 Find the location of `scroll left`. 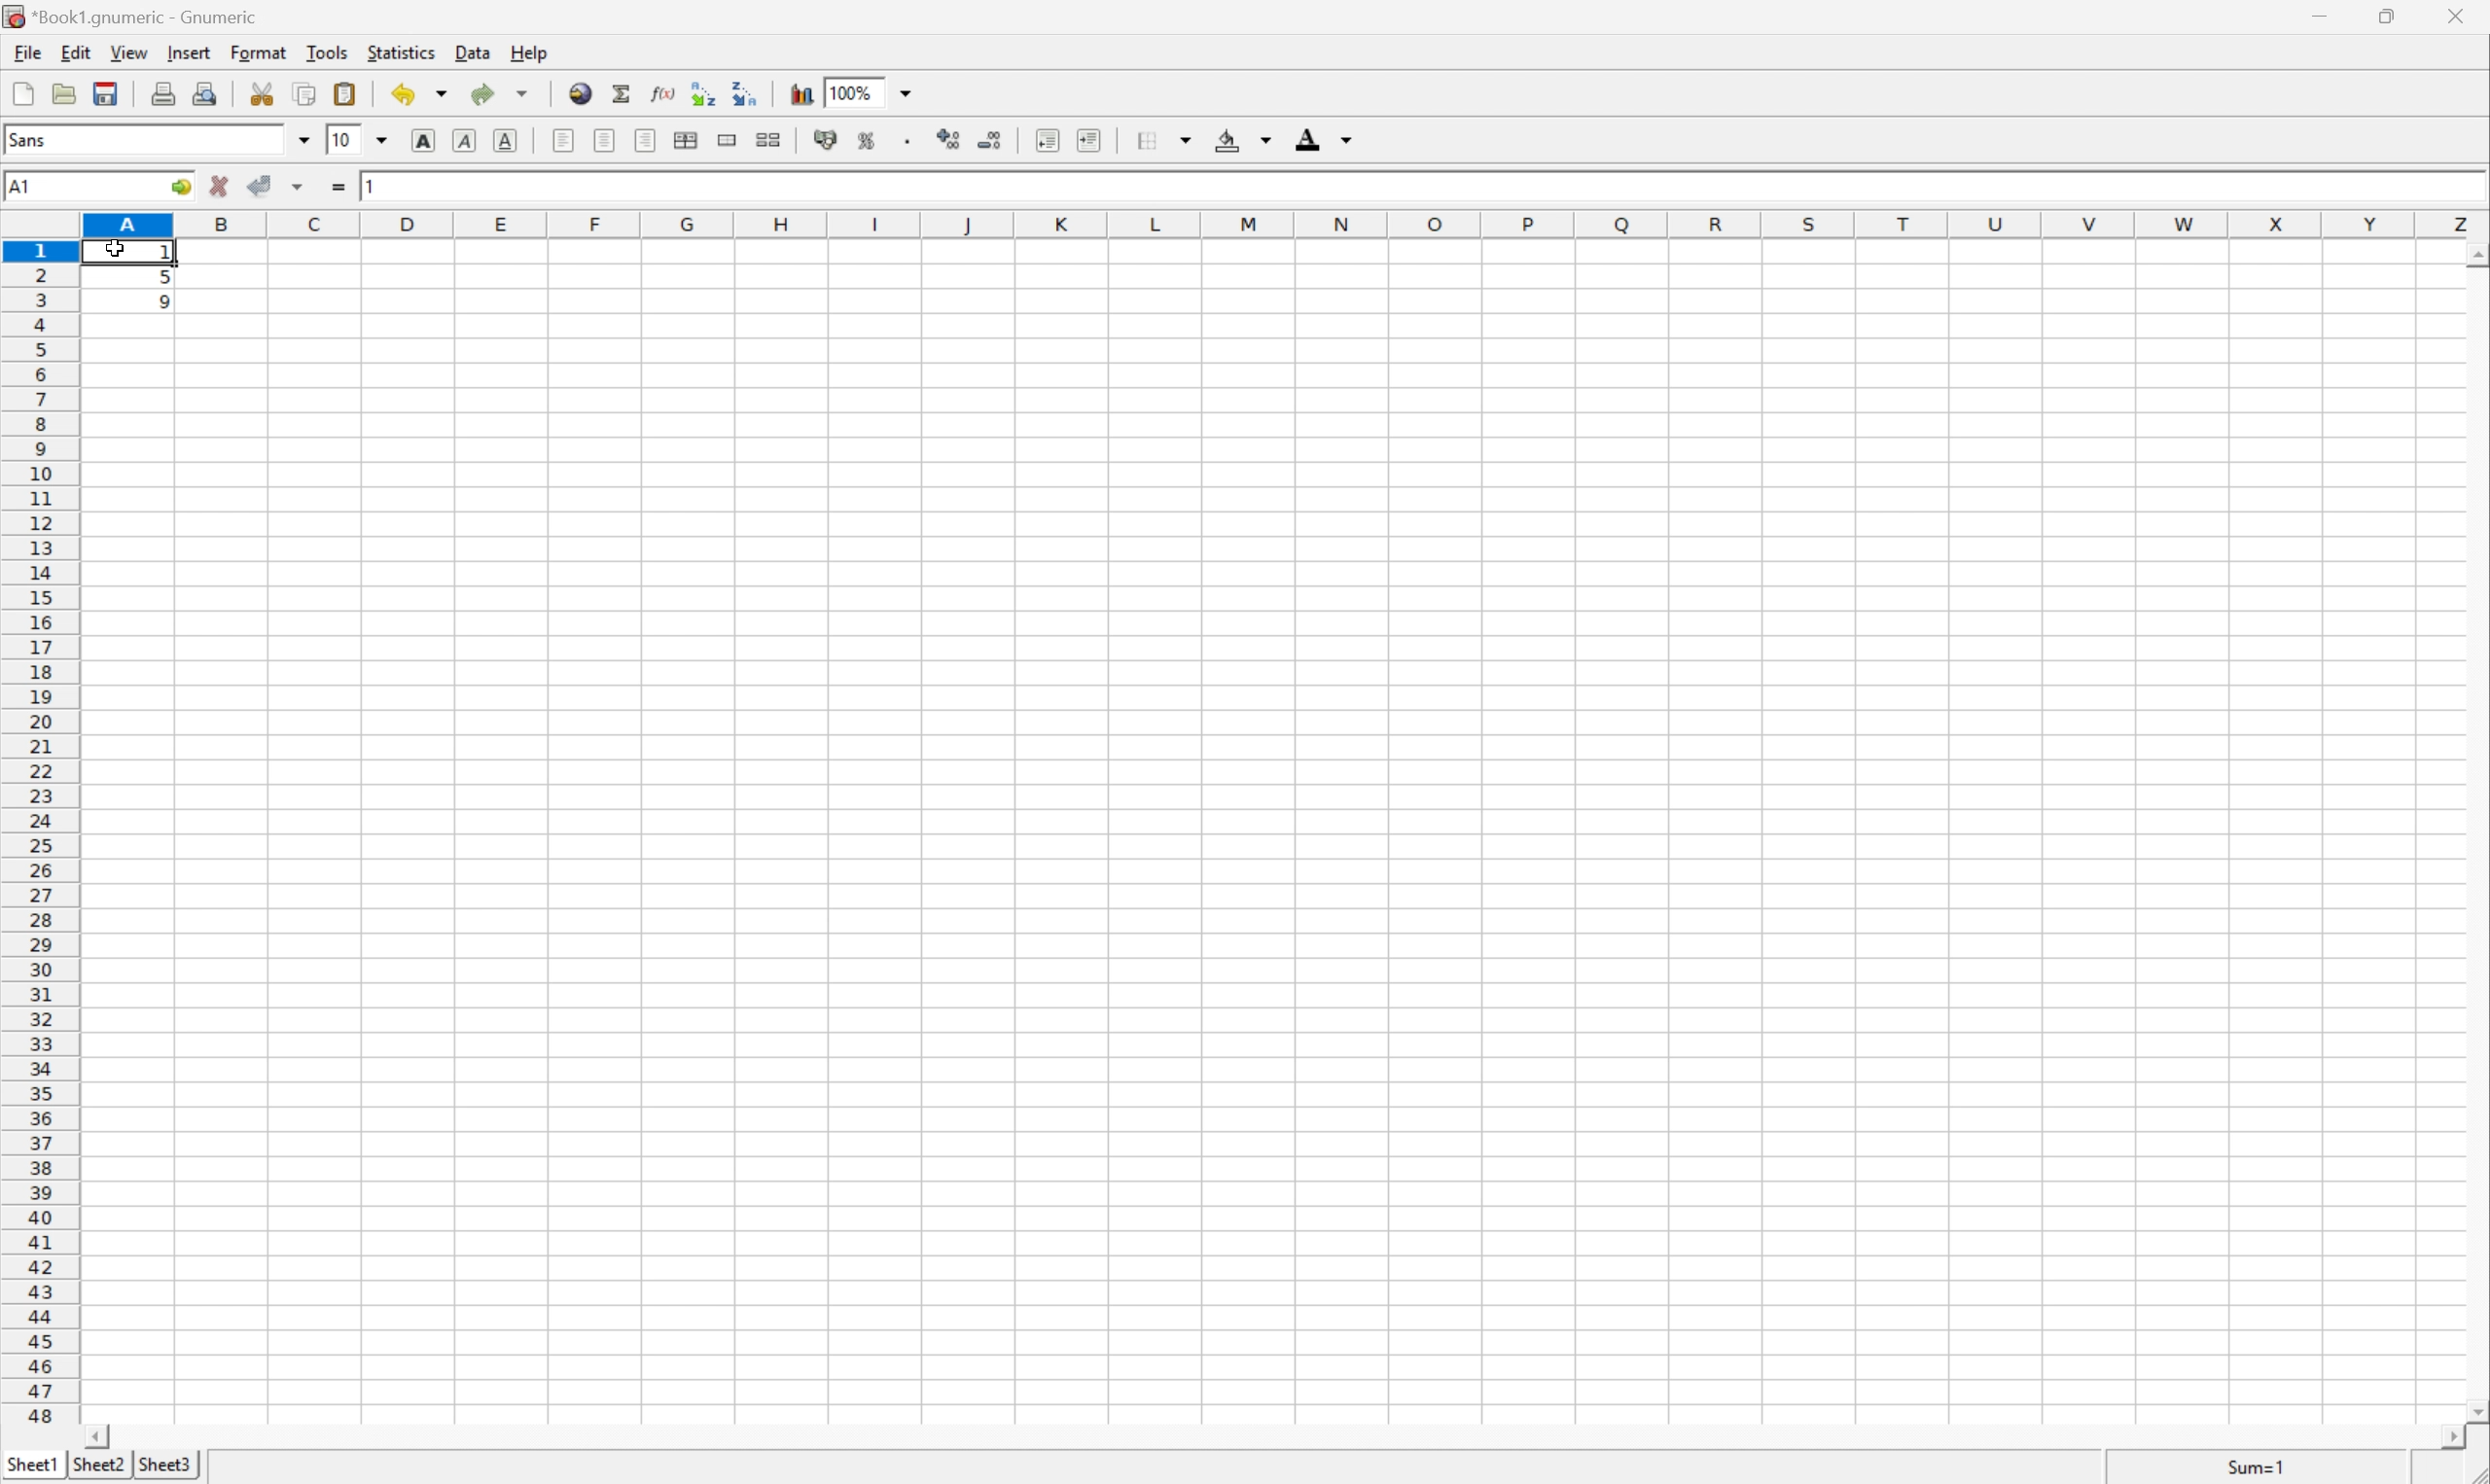

scroll left is located at coordinates (95, 1438).